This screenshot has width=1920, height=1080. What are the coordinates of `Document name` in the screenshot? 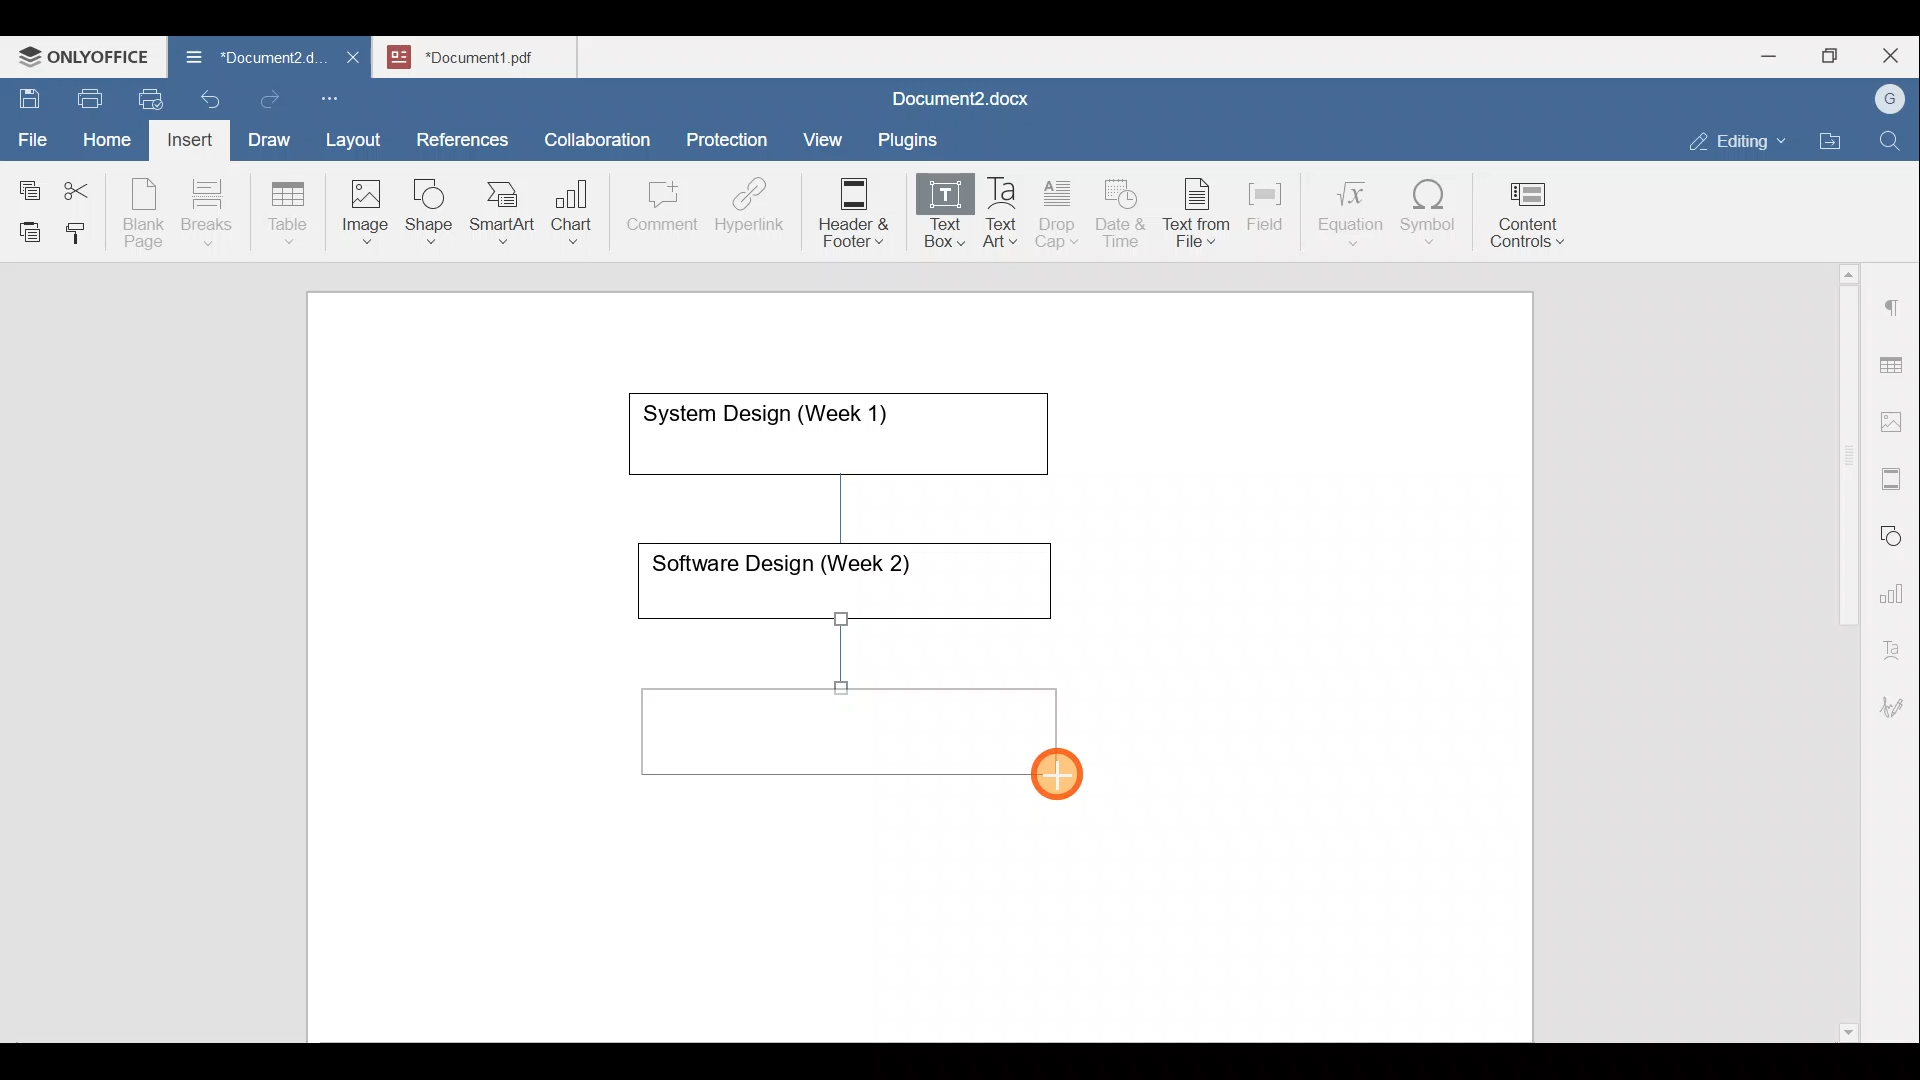 It's located at (244, 60).